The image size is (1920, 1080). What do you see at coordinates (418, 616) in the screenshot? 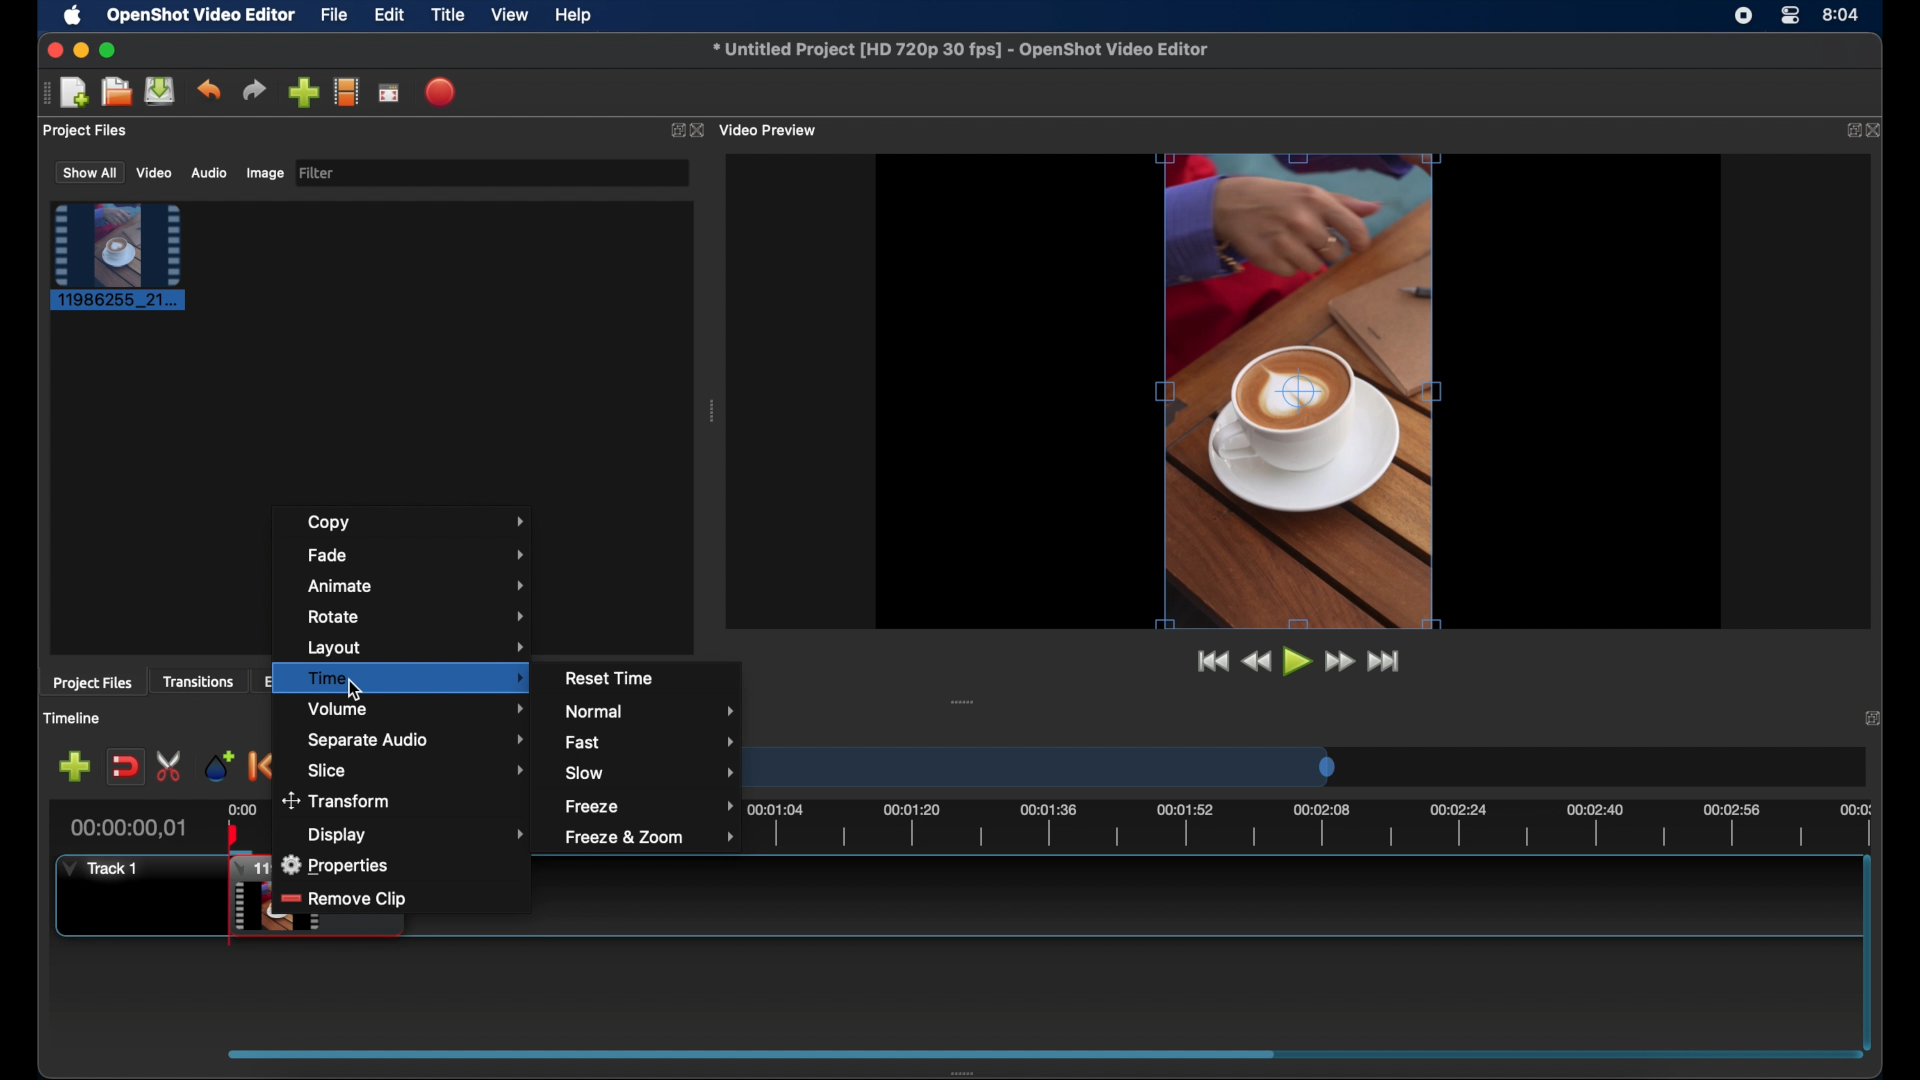
I see `rotate menu` at bounding box center [418, 616].